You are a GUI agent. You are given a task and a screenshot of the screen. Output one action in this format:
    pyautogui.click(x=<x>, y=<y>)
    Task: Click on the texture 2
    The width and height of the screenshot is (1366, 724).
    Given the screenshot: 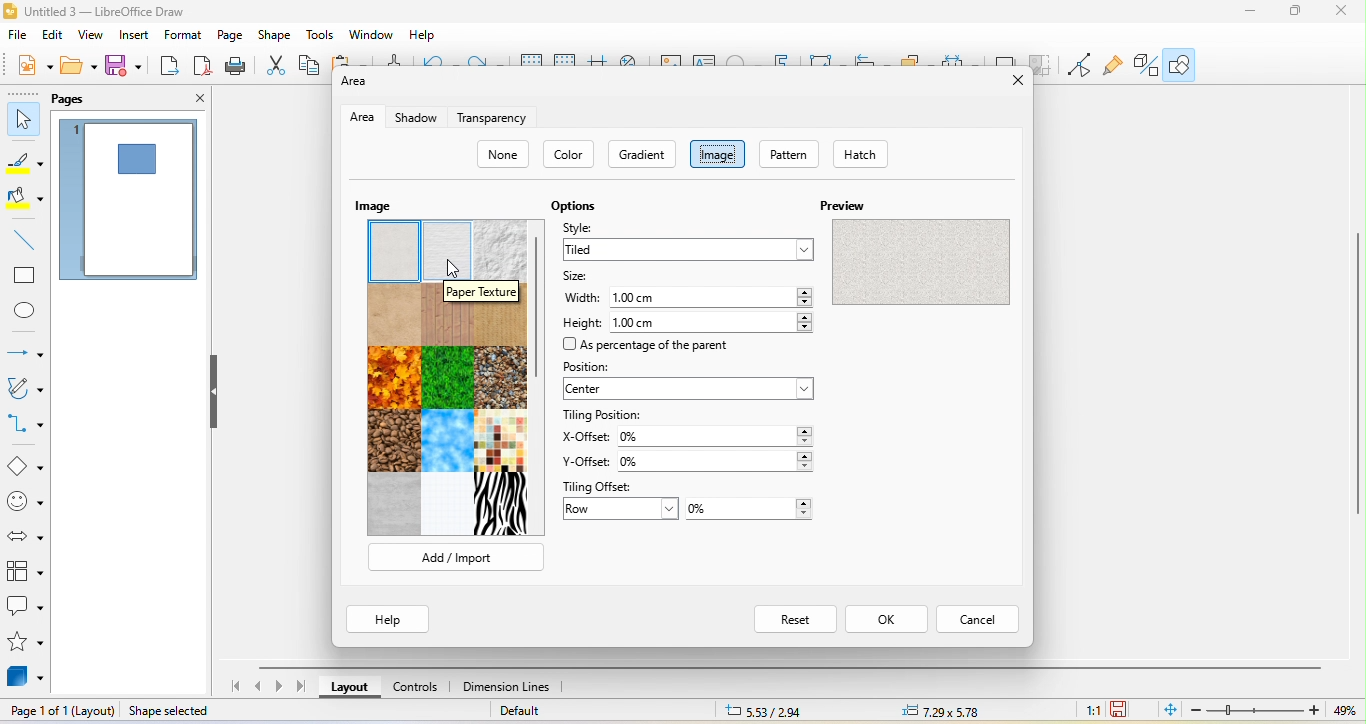 What is the action you would take?
    pyautogui.click(x=447, y=250)
    